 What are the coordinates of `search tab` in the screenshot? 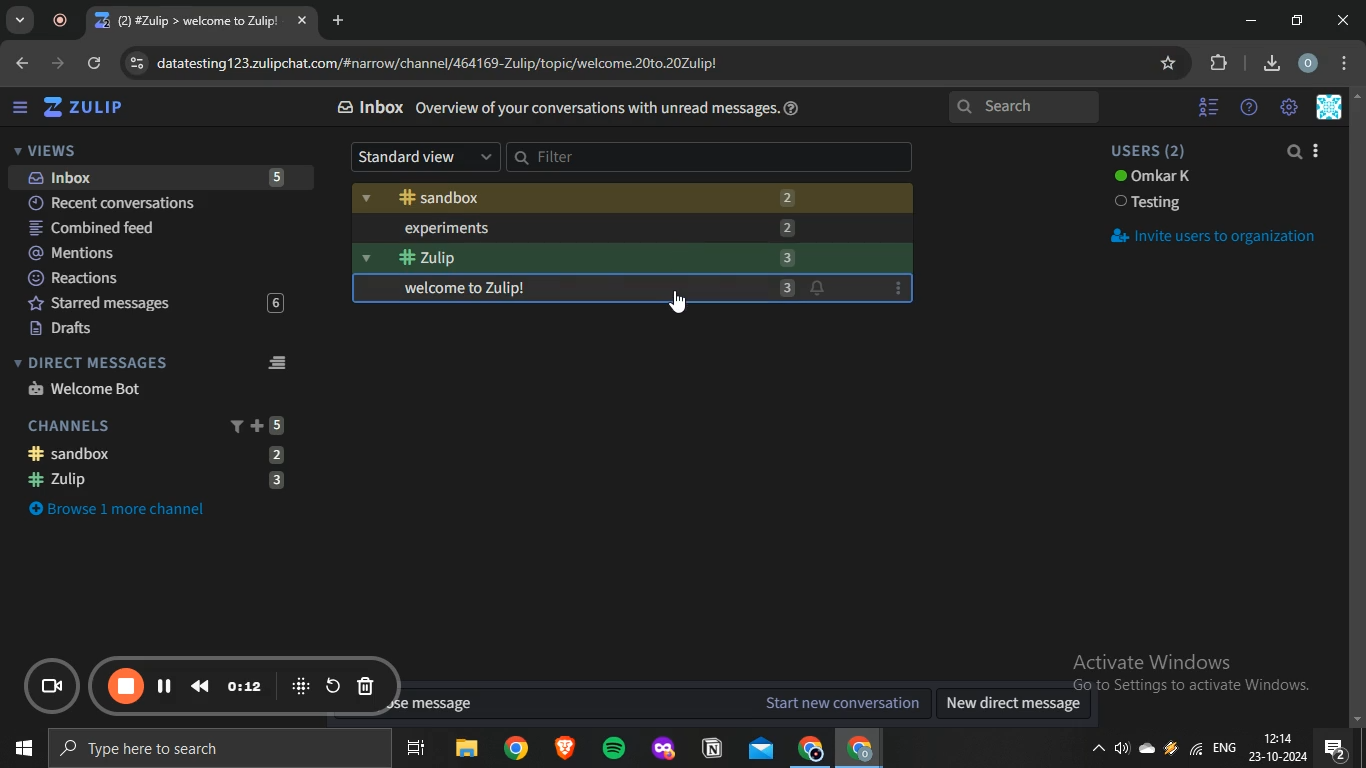 It's located at (20, 21).